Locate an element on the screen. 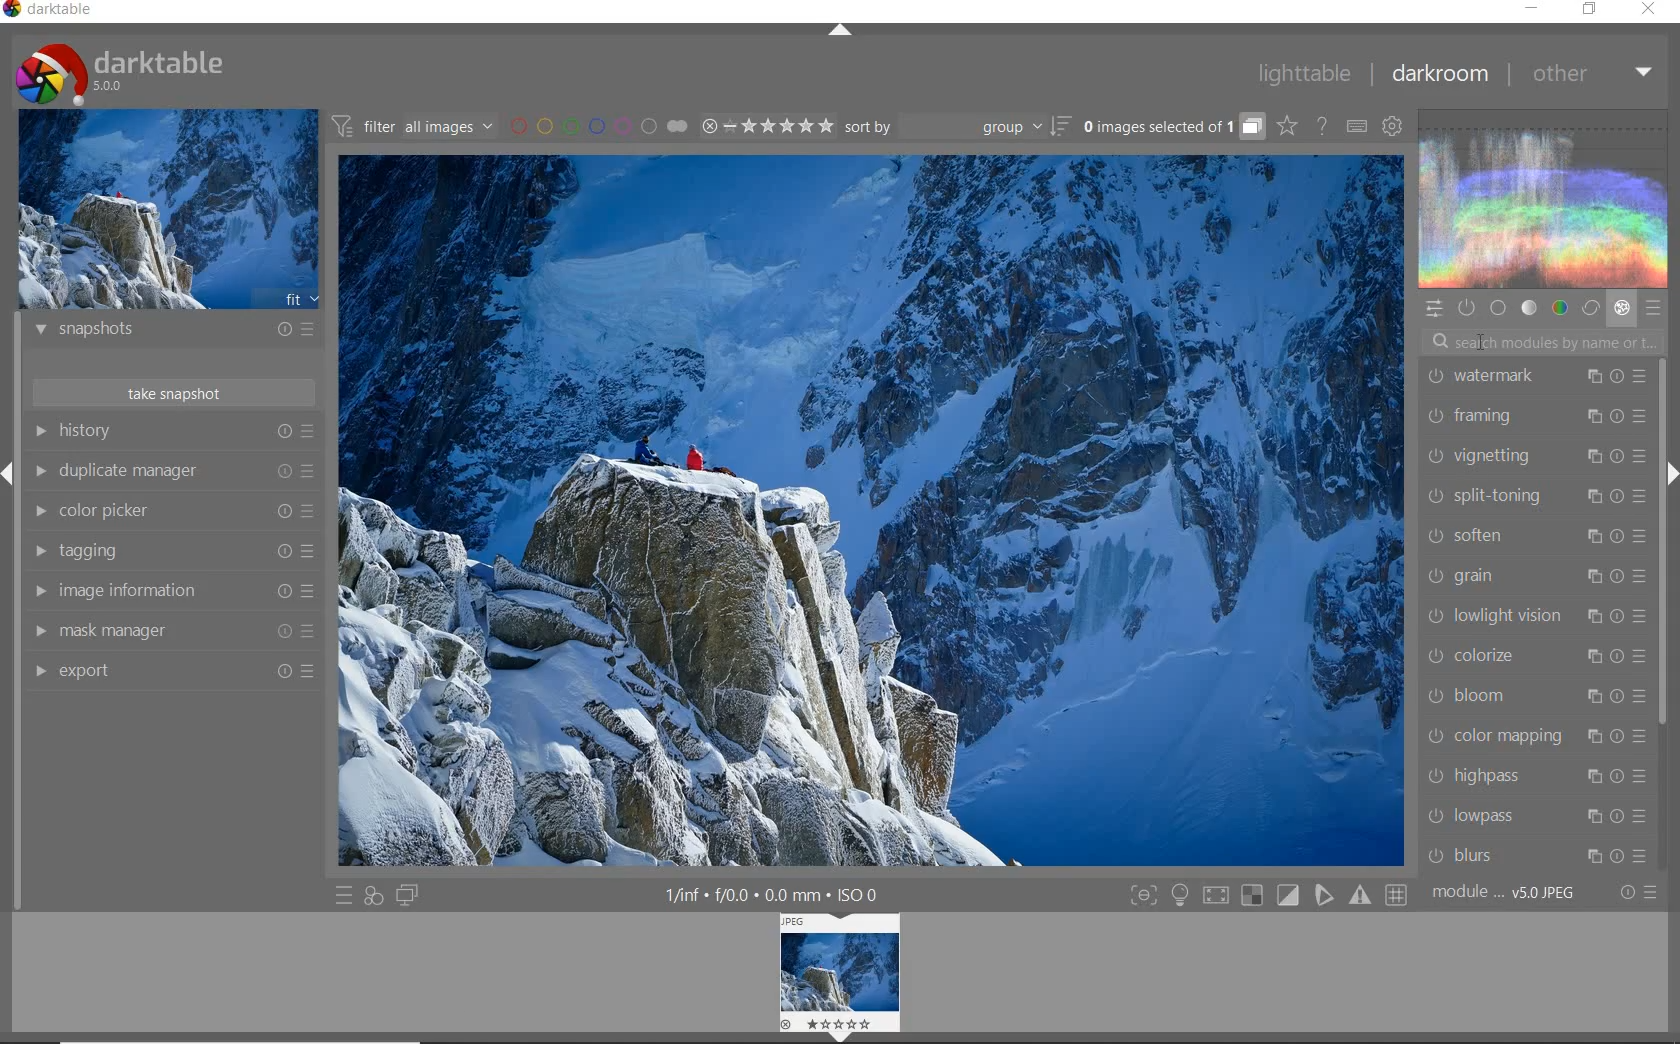 The image size is (1680, 1044). colorize is located at coordinates (1533, 656).